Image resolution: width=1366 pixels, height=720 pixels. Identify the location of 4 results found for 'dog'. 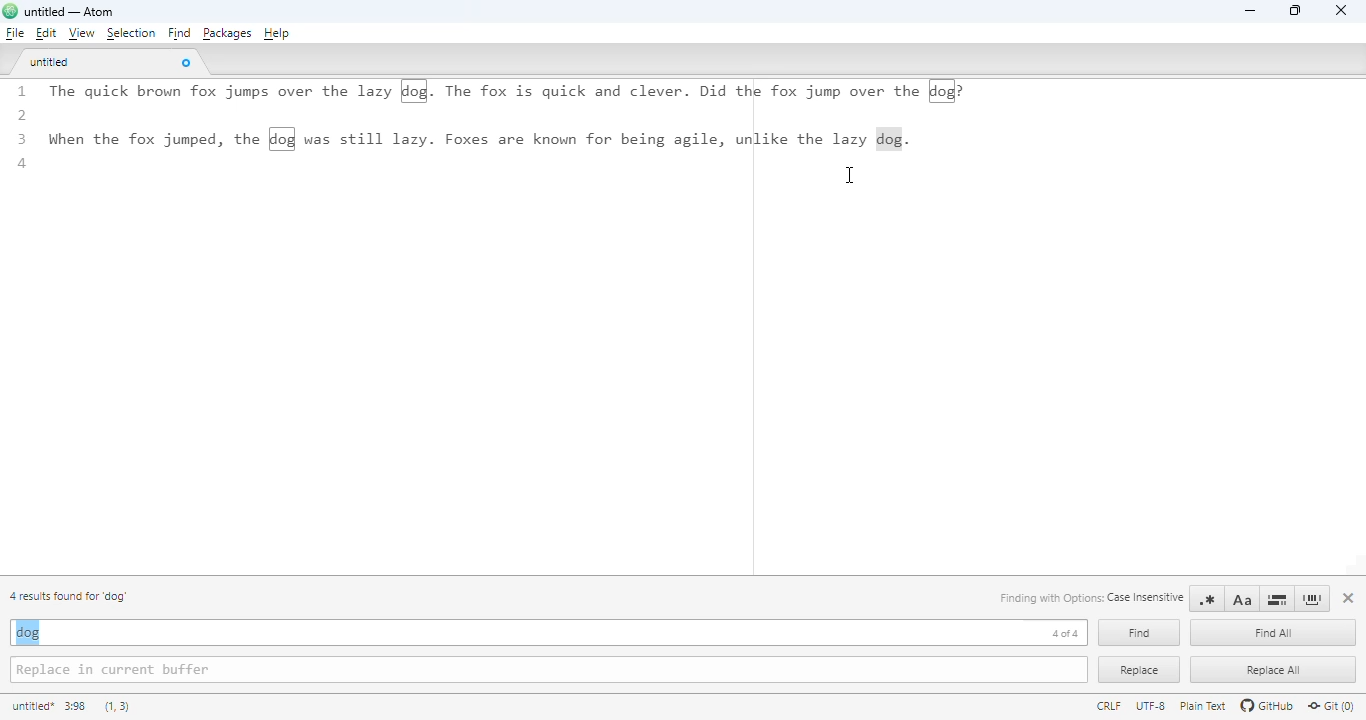
(69, 596).